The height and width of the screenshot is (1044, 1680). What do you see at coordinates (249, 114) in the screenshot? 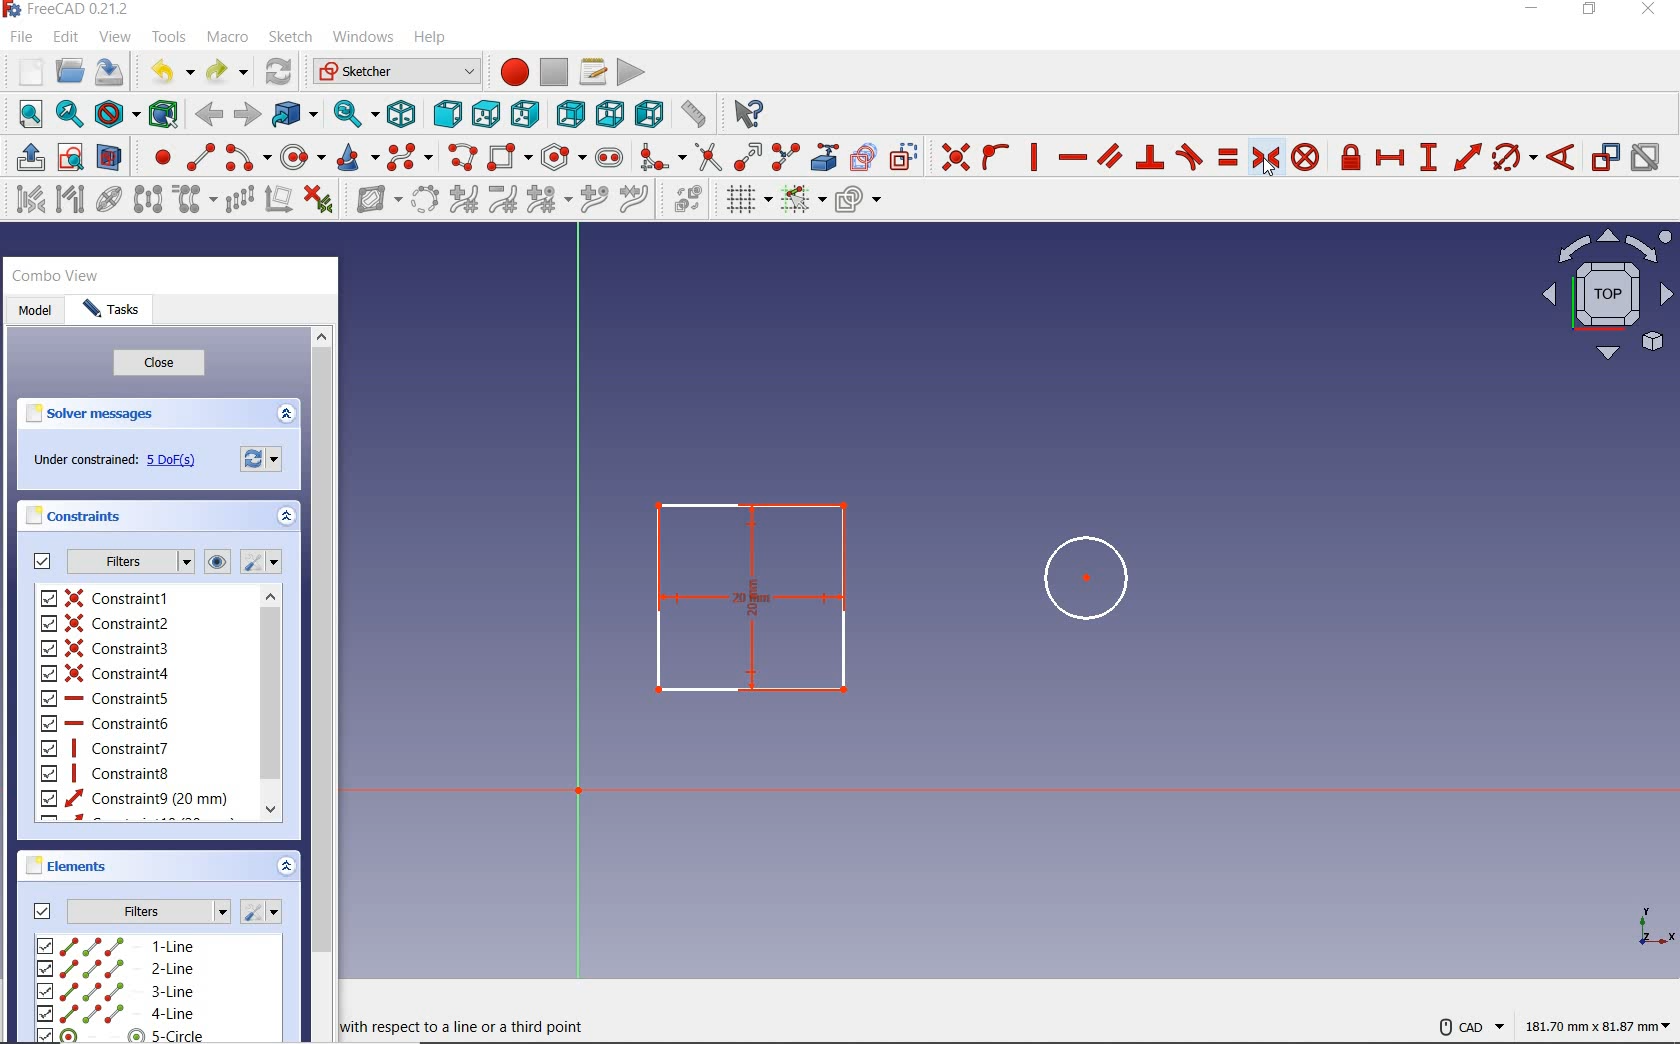
I see `forward` at bounding box center [249, 114].